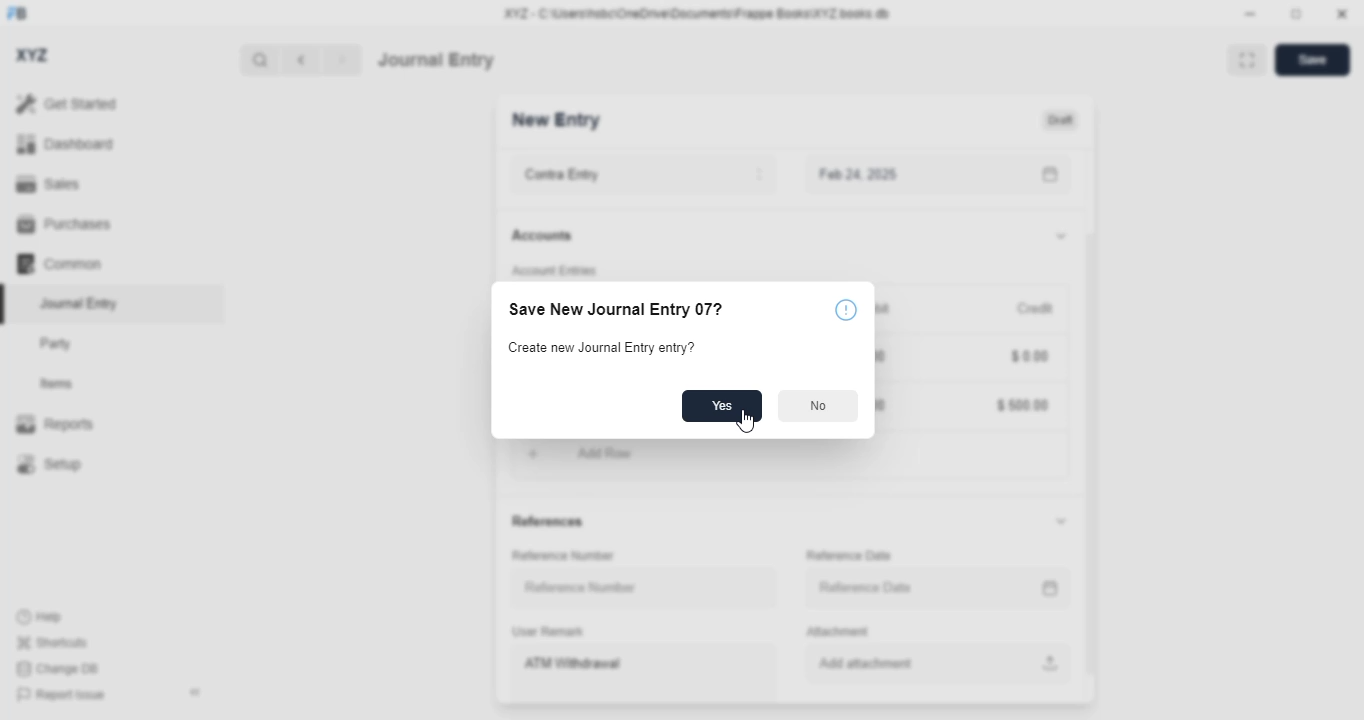 The image size is (1364, 720). Describe the element at coordinates (850, 555) in the screenshot. I see `reference date` at that location.